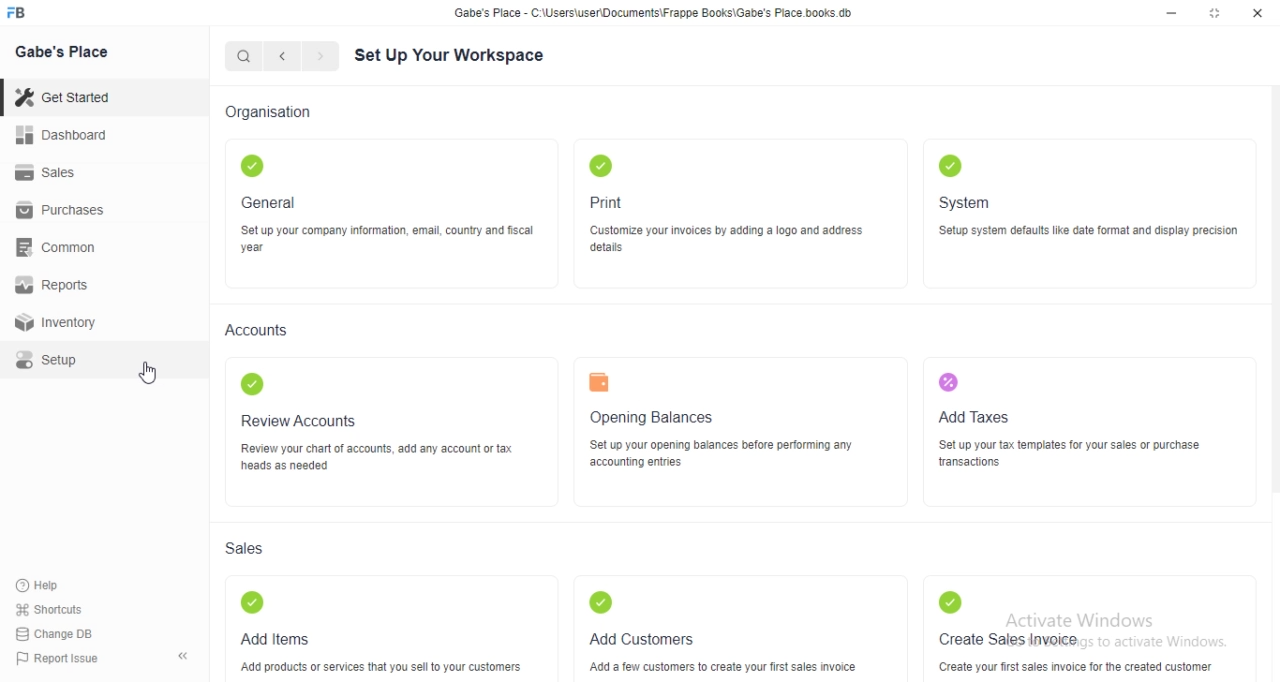  Describe the element at coordinates (287, 59) in the screenshot. I see `back` at that location.